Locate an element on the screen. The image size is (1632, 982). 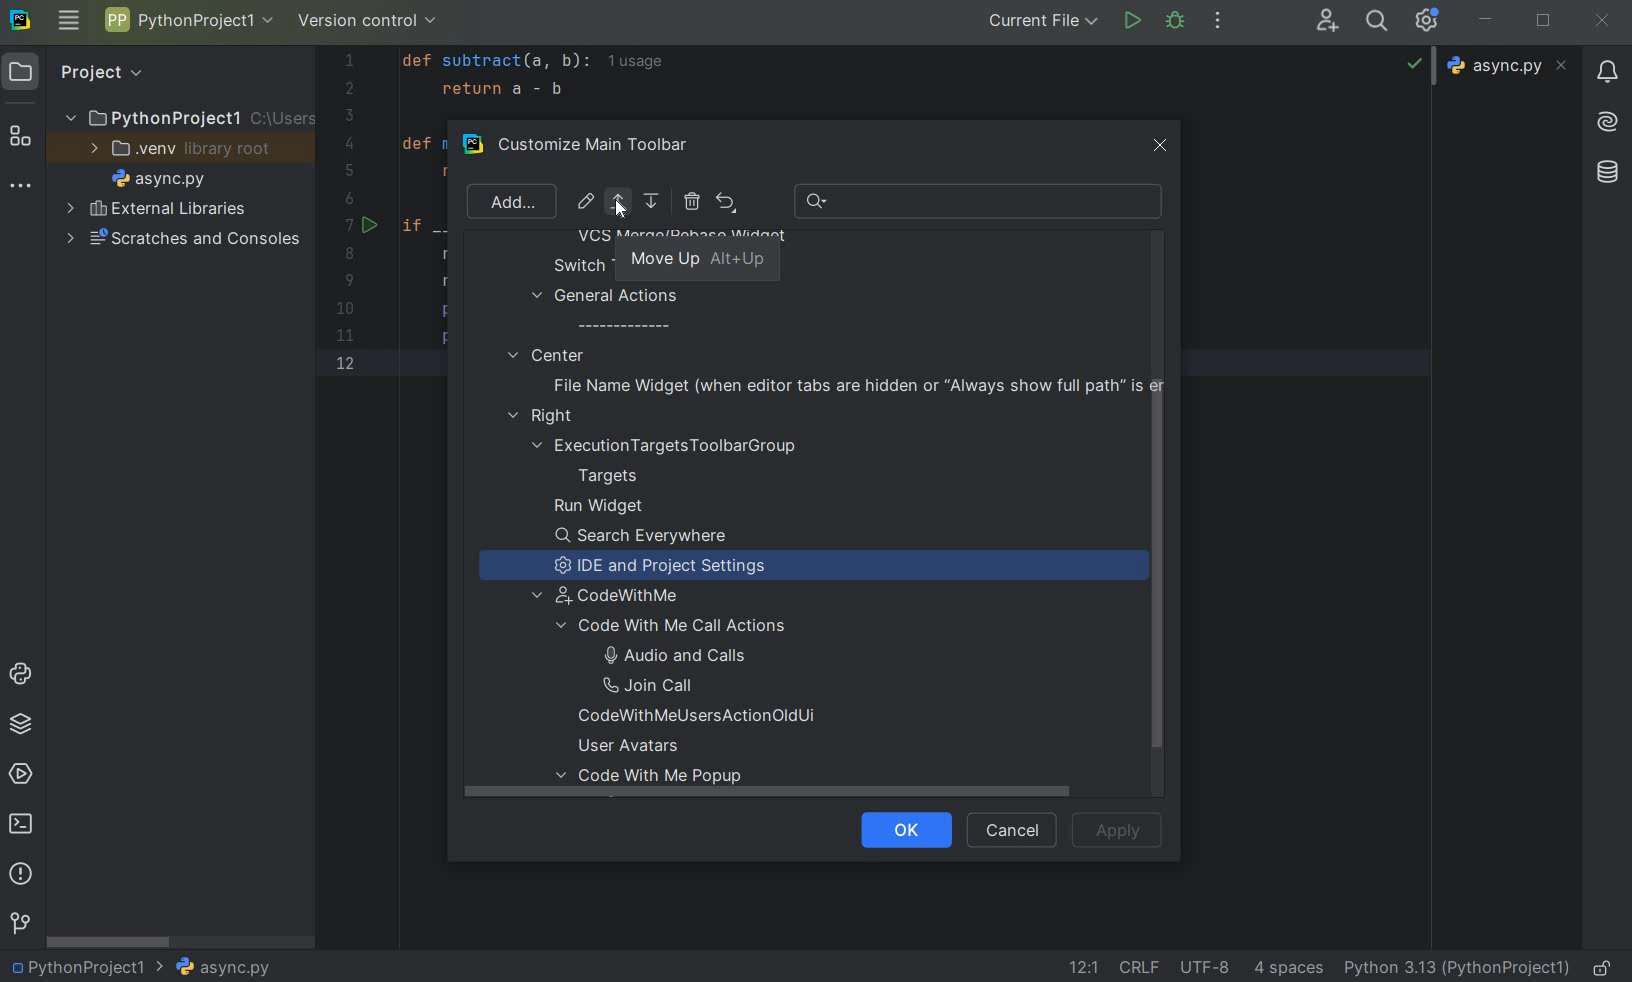
audio and calls is located at coordinates (670, 654).